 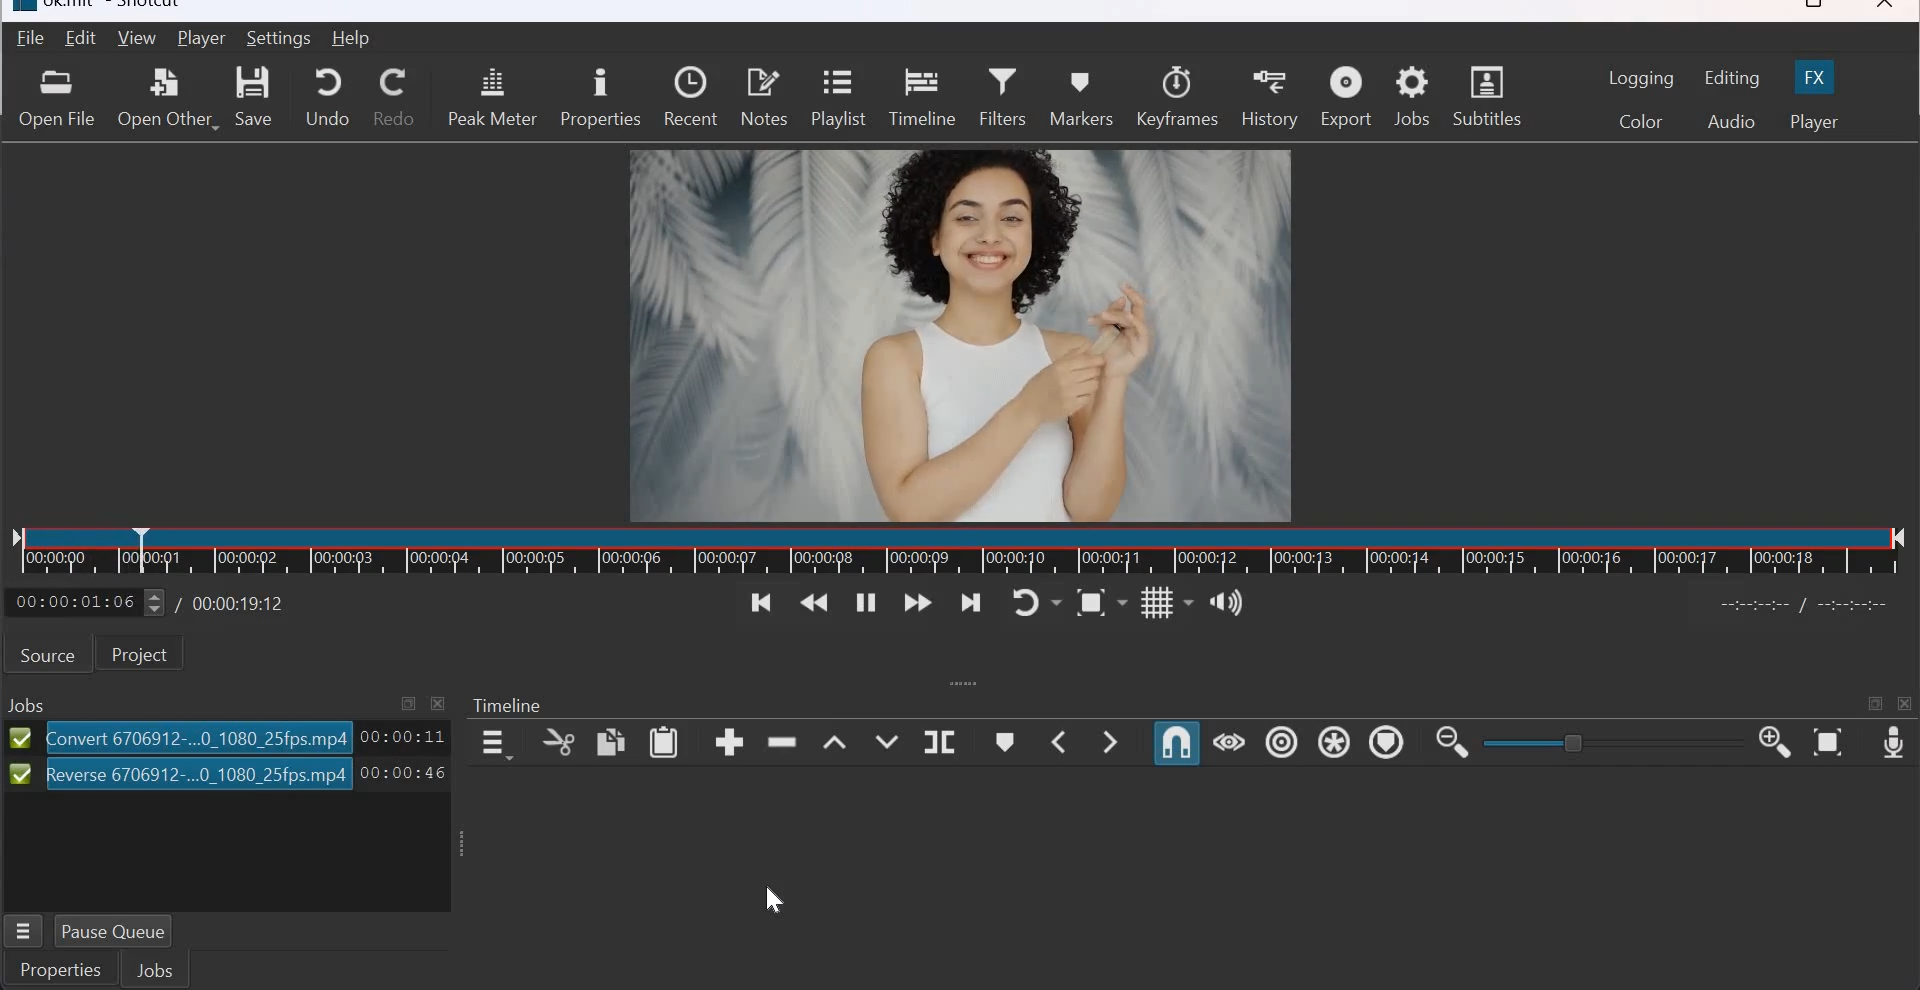 I want to click on close, so click(x=1886, y=8).